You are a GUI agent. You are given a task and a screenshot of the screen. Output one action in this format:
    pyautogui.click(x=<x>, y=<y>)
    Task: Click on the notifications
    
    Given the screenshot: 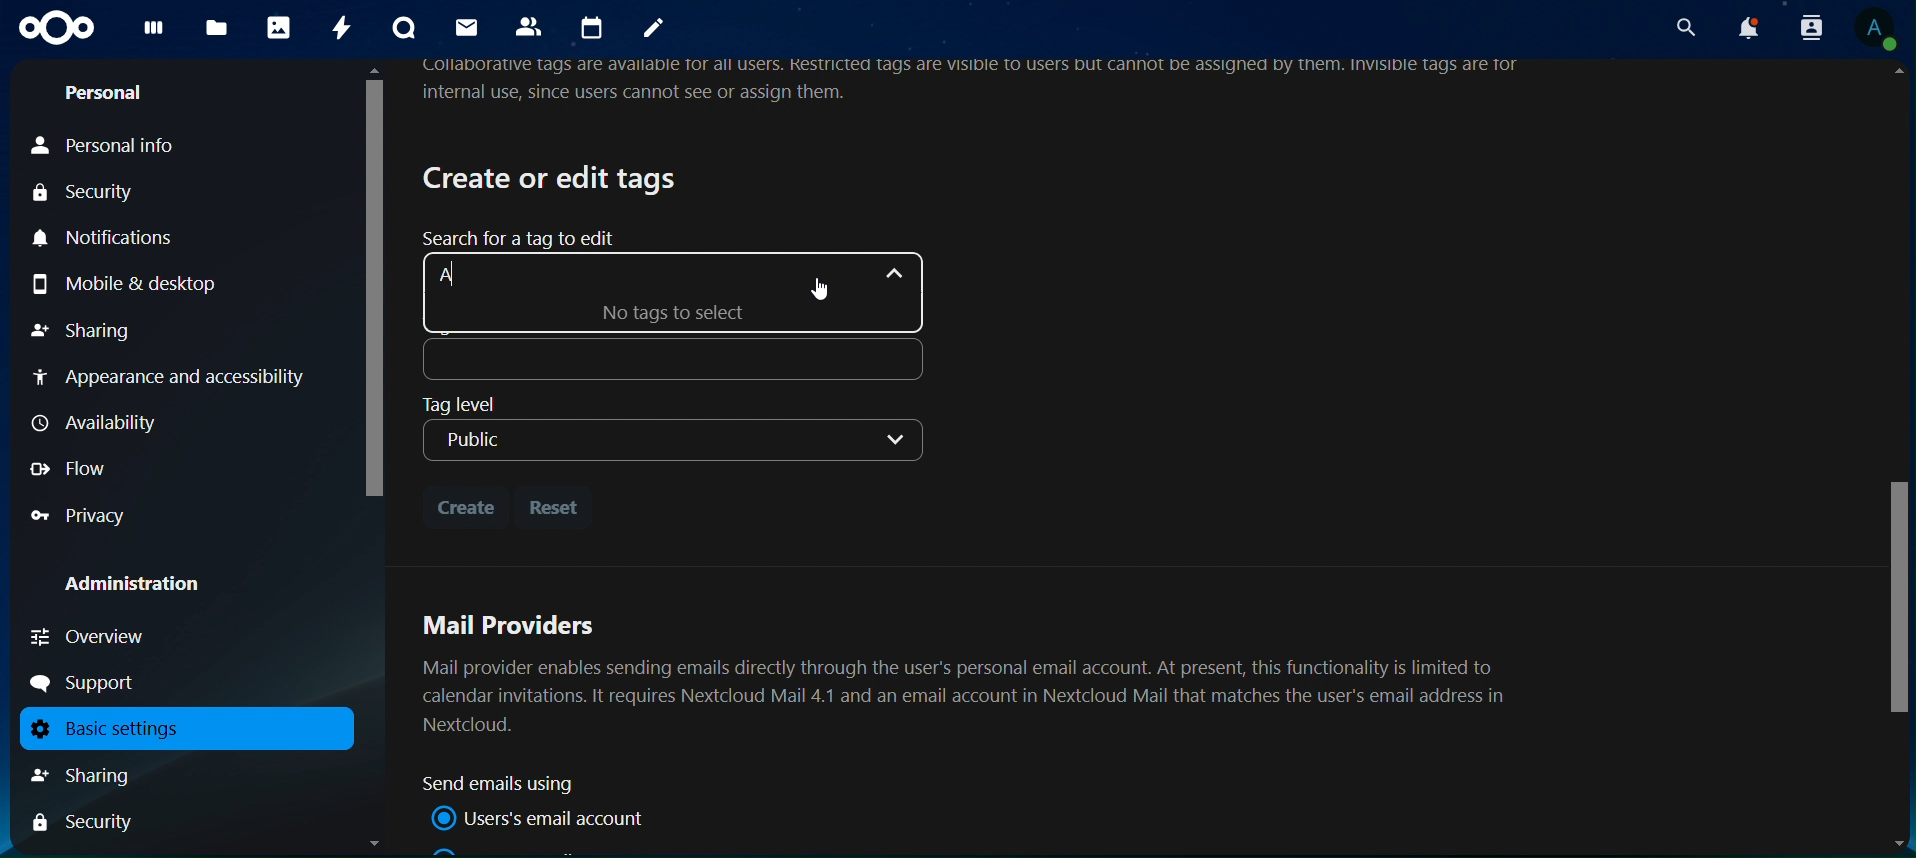 What is the action you would take?
    pyautogui.click(x=1745, y=28)
    